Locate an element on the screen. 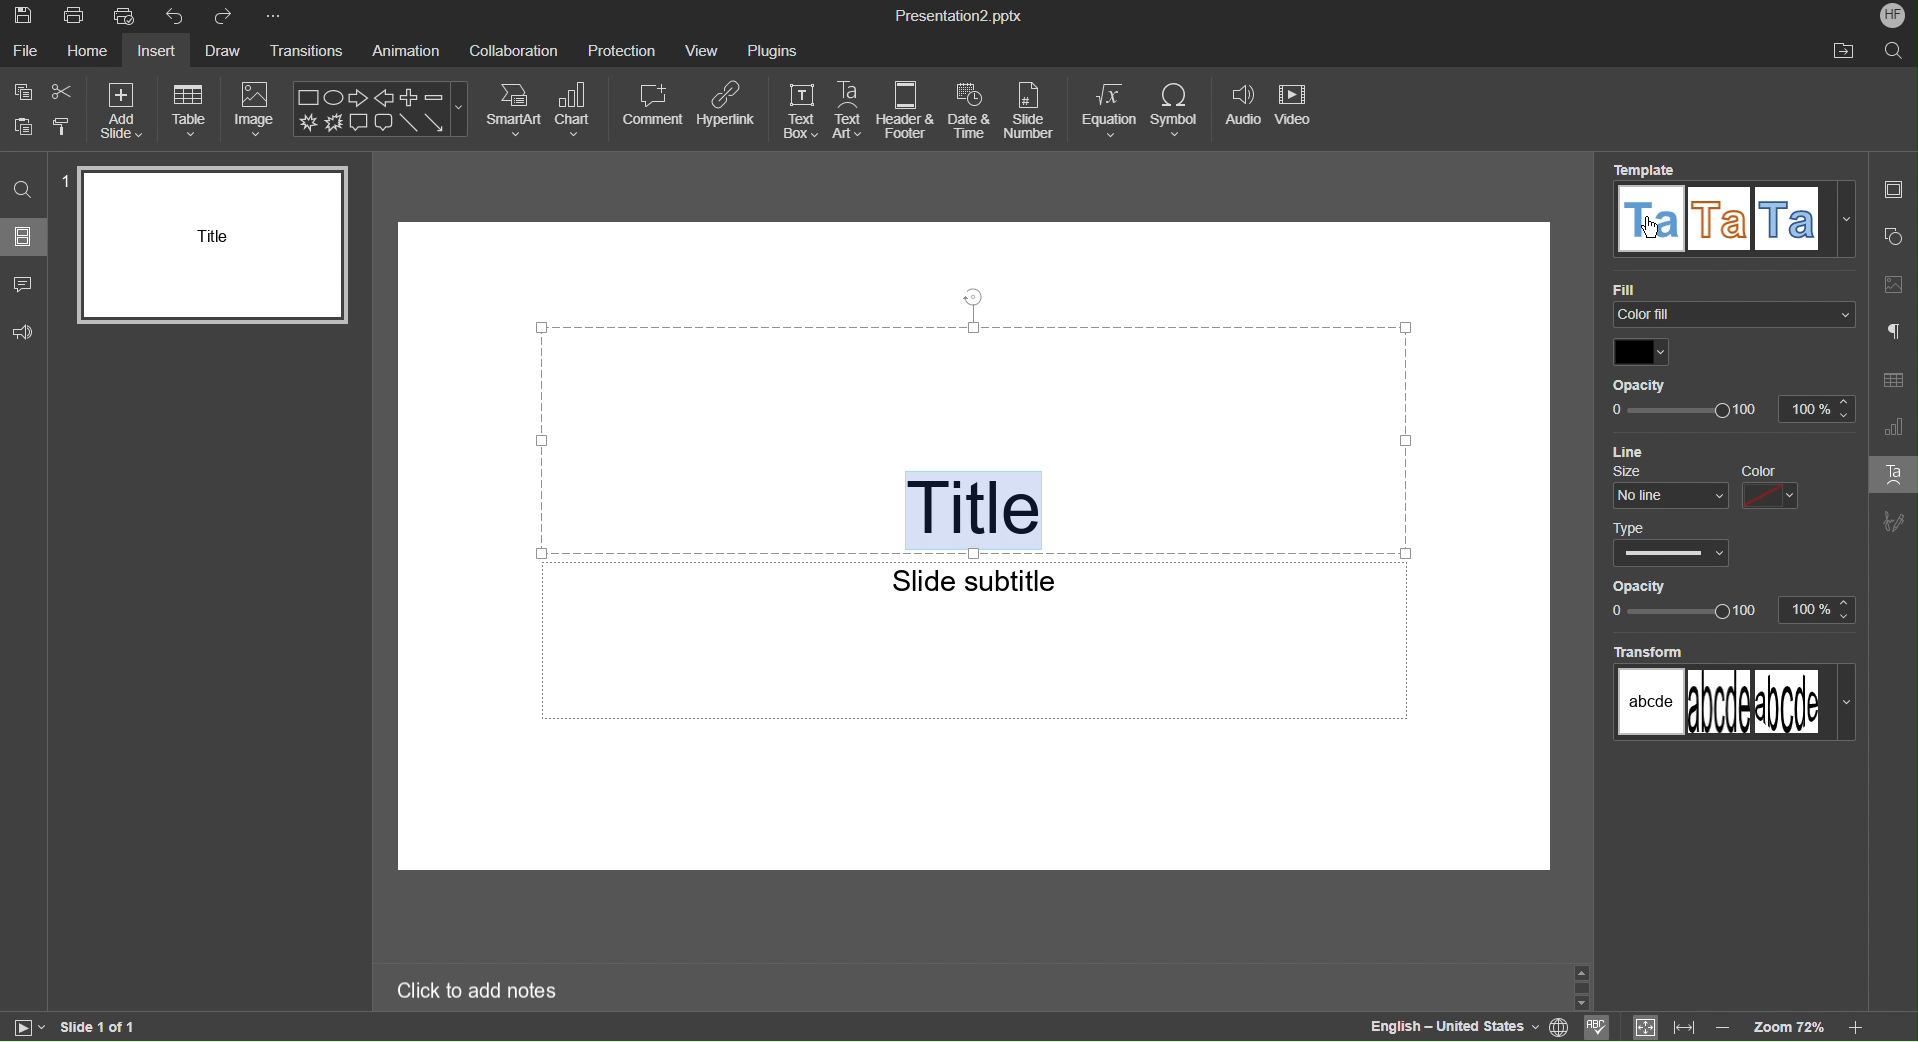 This screenshot has height=1042, width=1918. Search is located at coordinates (1893, 52).